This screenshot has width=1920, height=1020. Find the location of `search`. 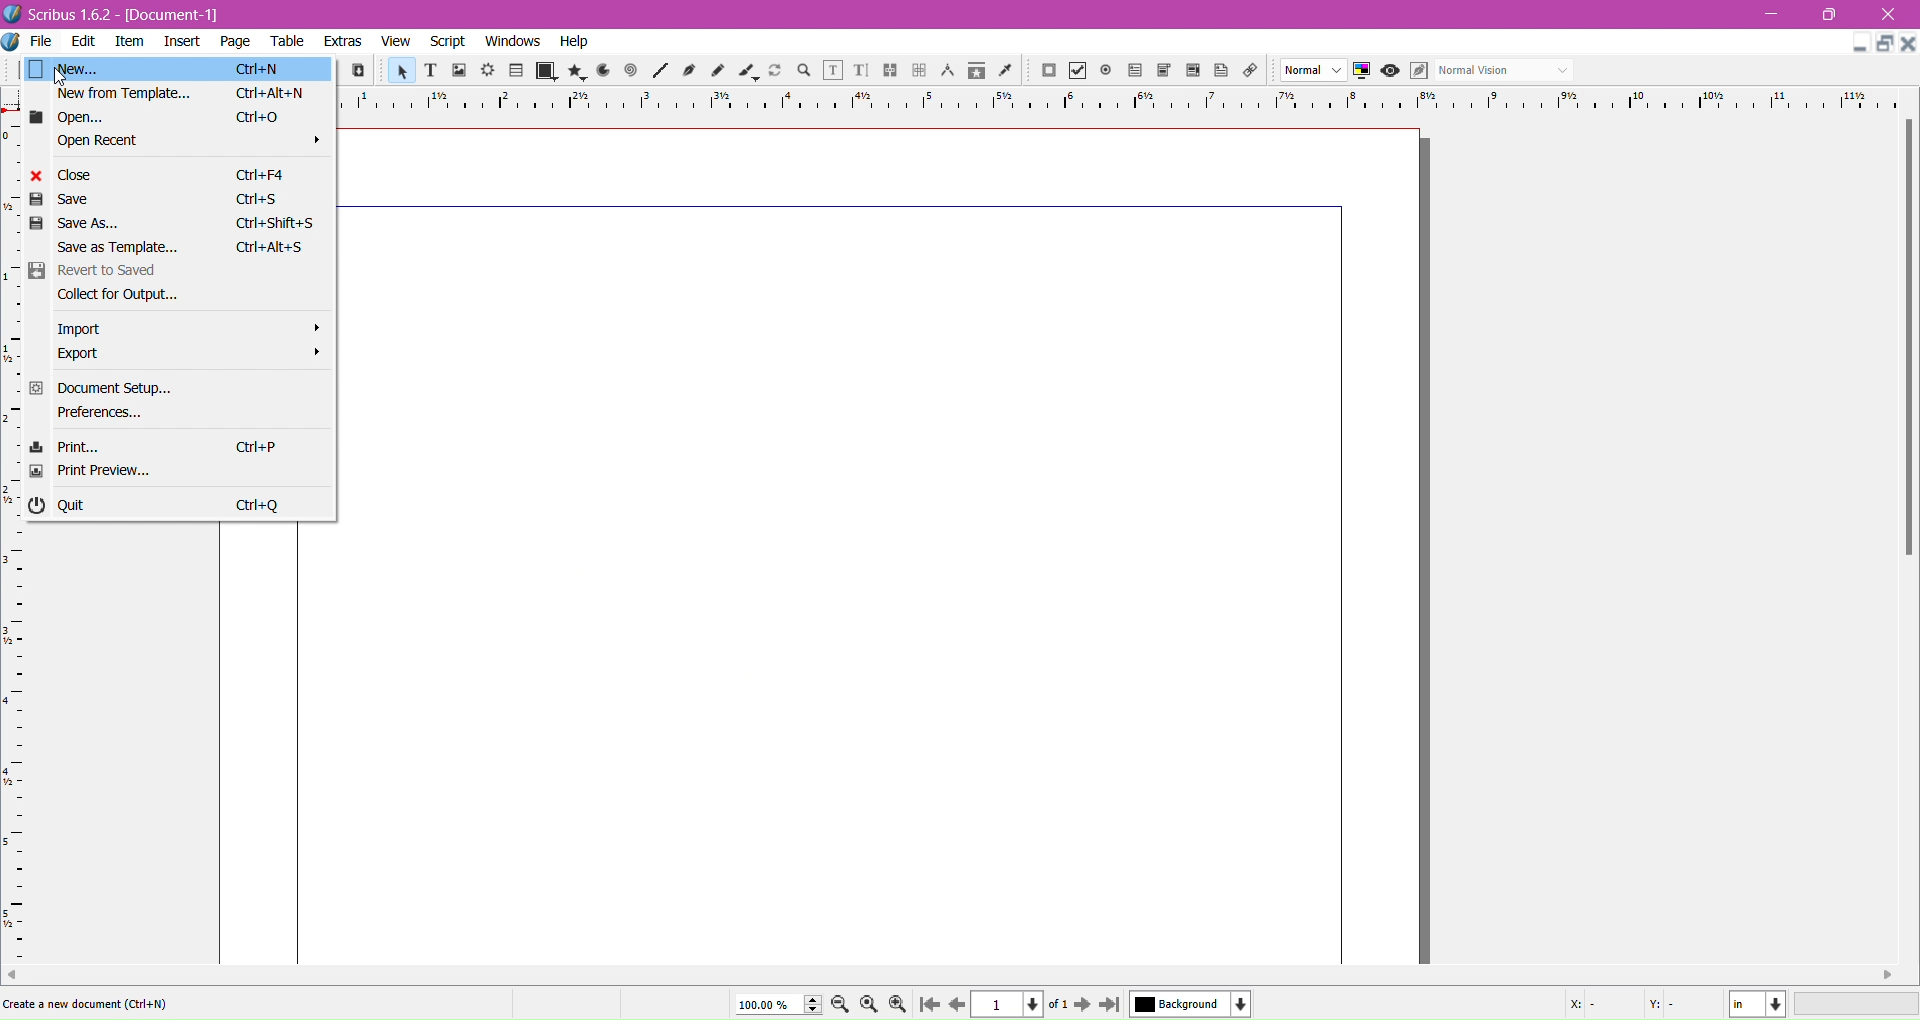

search is located at coordinates (803, 72).